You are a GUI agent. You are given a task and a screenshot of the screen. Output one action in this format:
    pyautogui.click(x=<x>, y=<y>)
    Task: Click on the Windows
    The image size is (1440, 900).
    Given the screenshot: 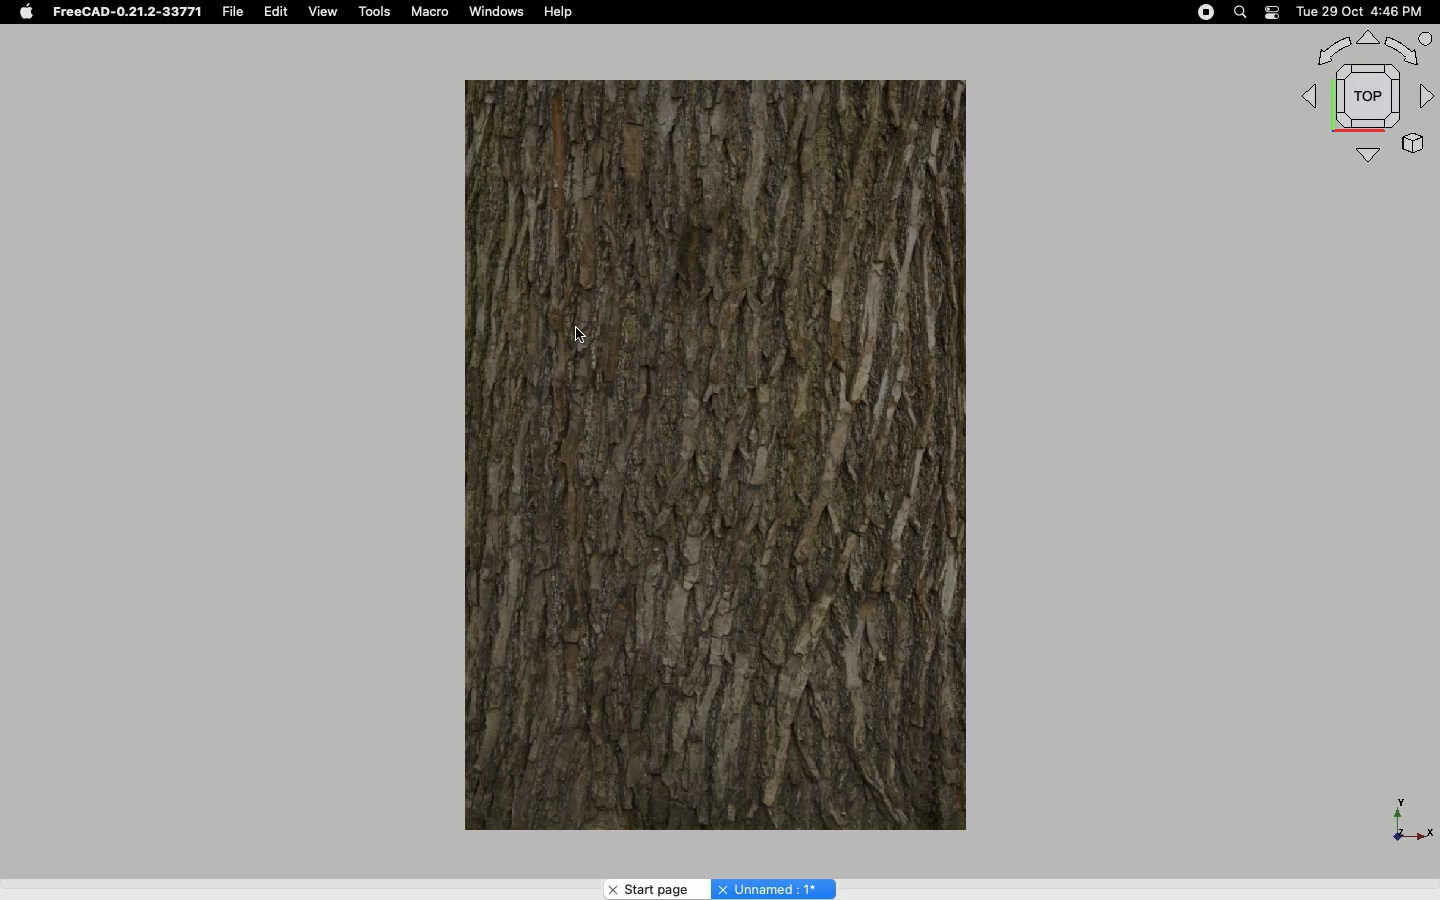 What is the action you would take?
    pyautogui.click(x=502, y=13)
    